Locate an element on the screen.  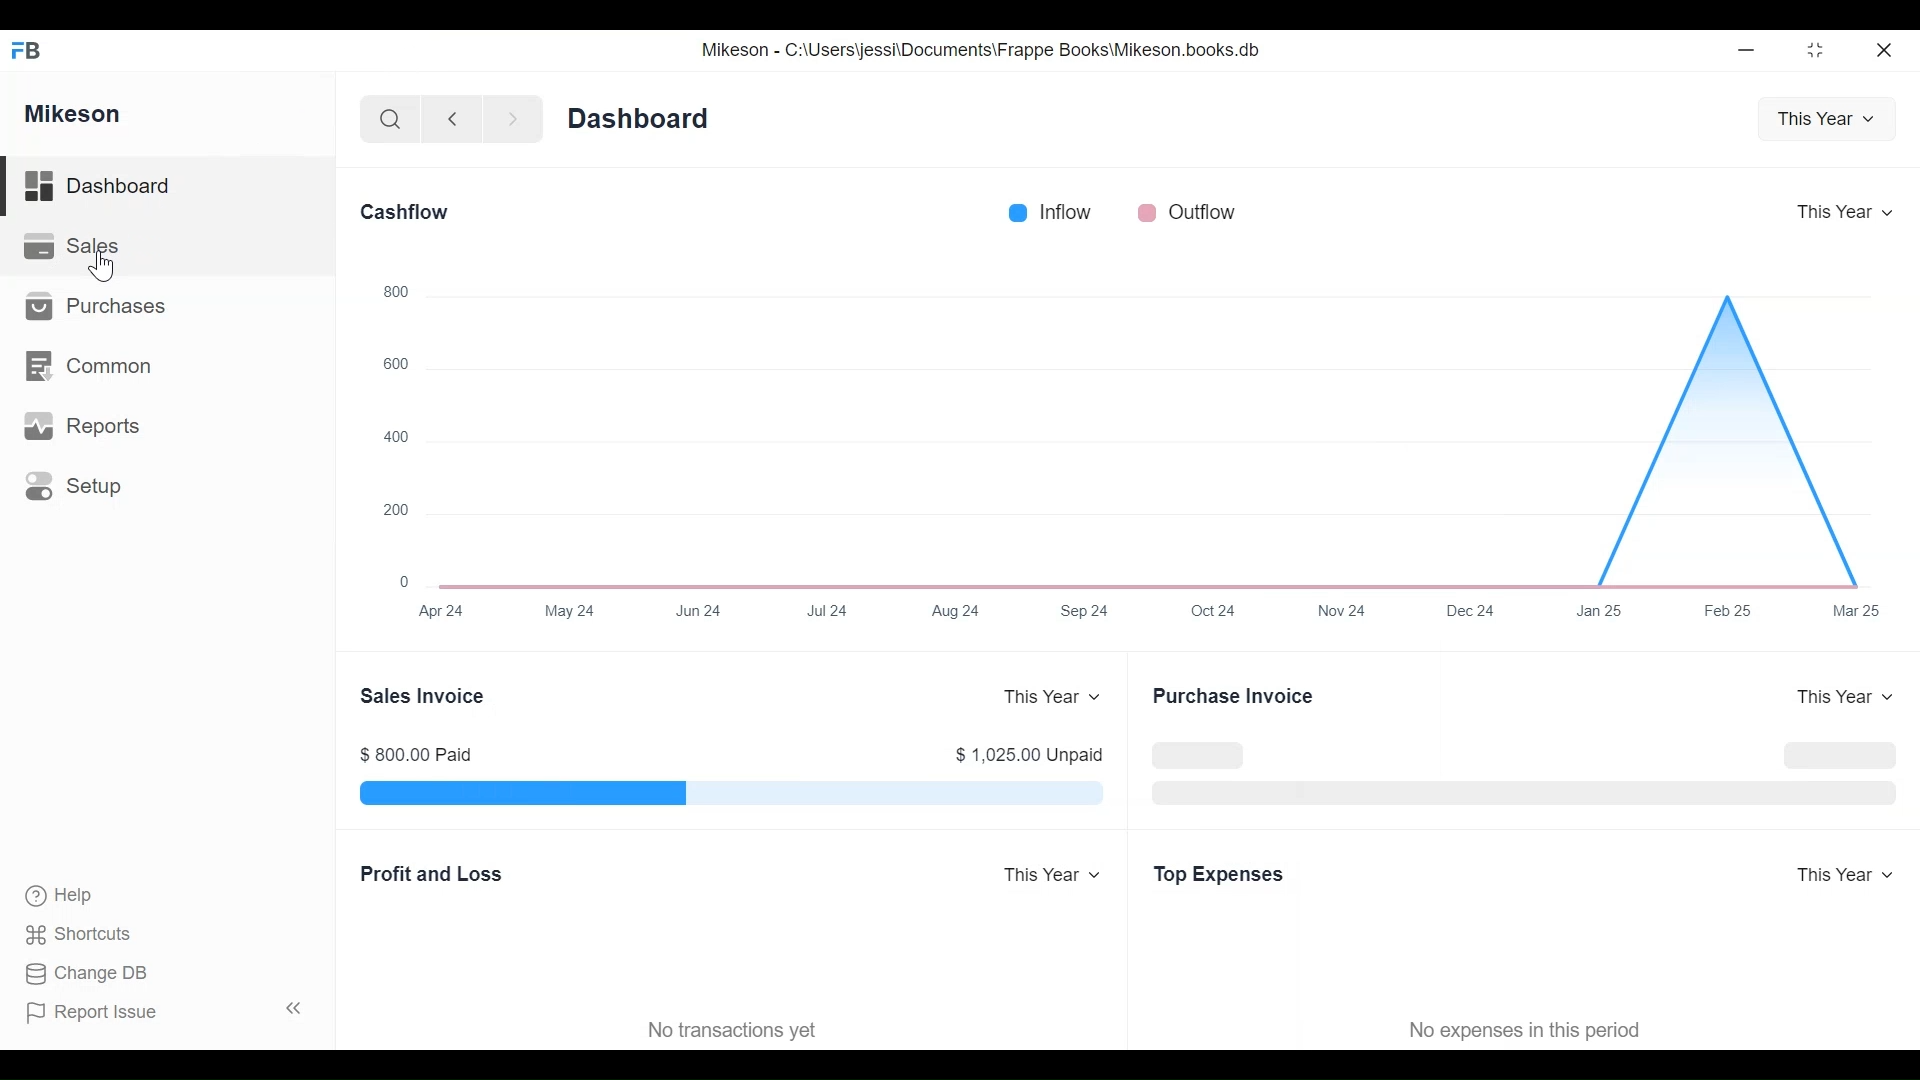
Cashflow is located at coordinates (408, 212).